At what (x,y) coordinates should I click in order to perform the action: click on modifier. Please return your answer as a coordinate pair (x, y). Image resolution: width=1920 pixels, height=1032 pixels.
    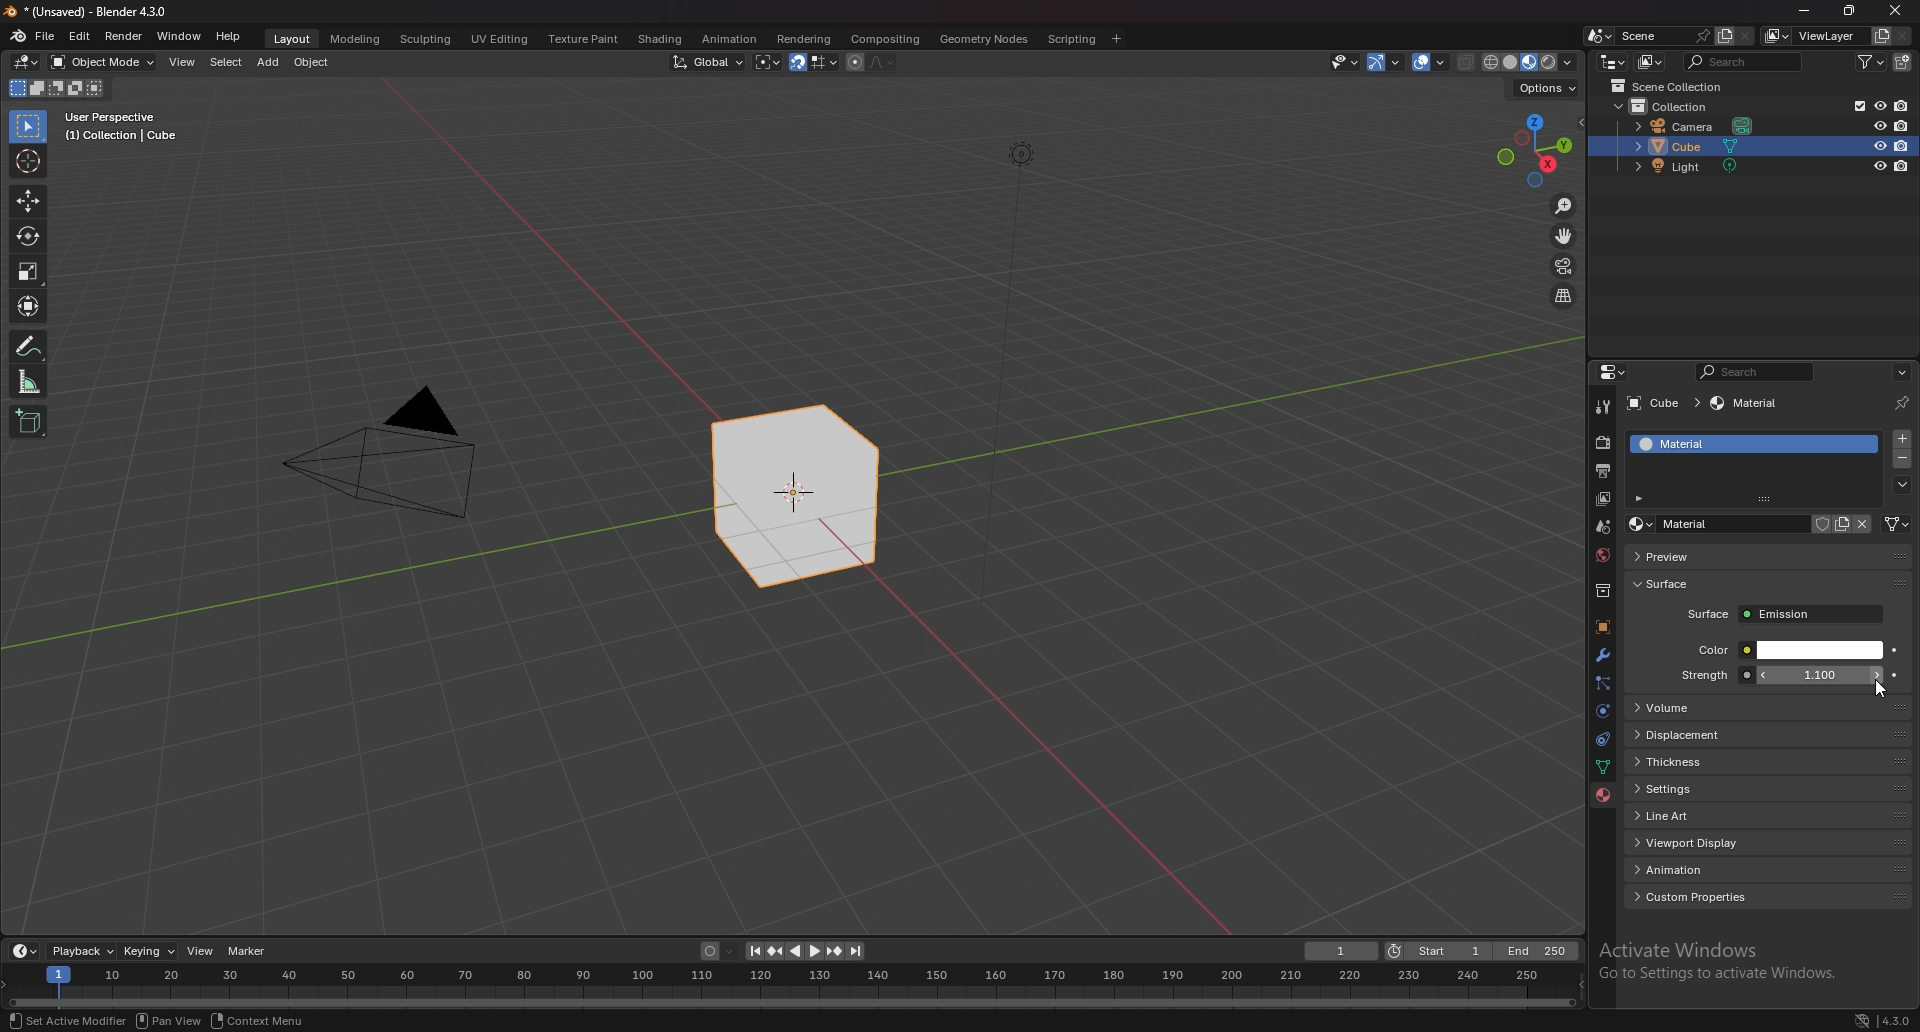
    Looking at the image, I should click on (1602, 654).